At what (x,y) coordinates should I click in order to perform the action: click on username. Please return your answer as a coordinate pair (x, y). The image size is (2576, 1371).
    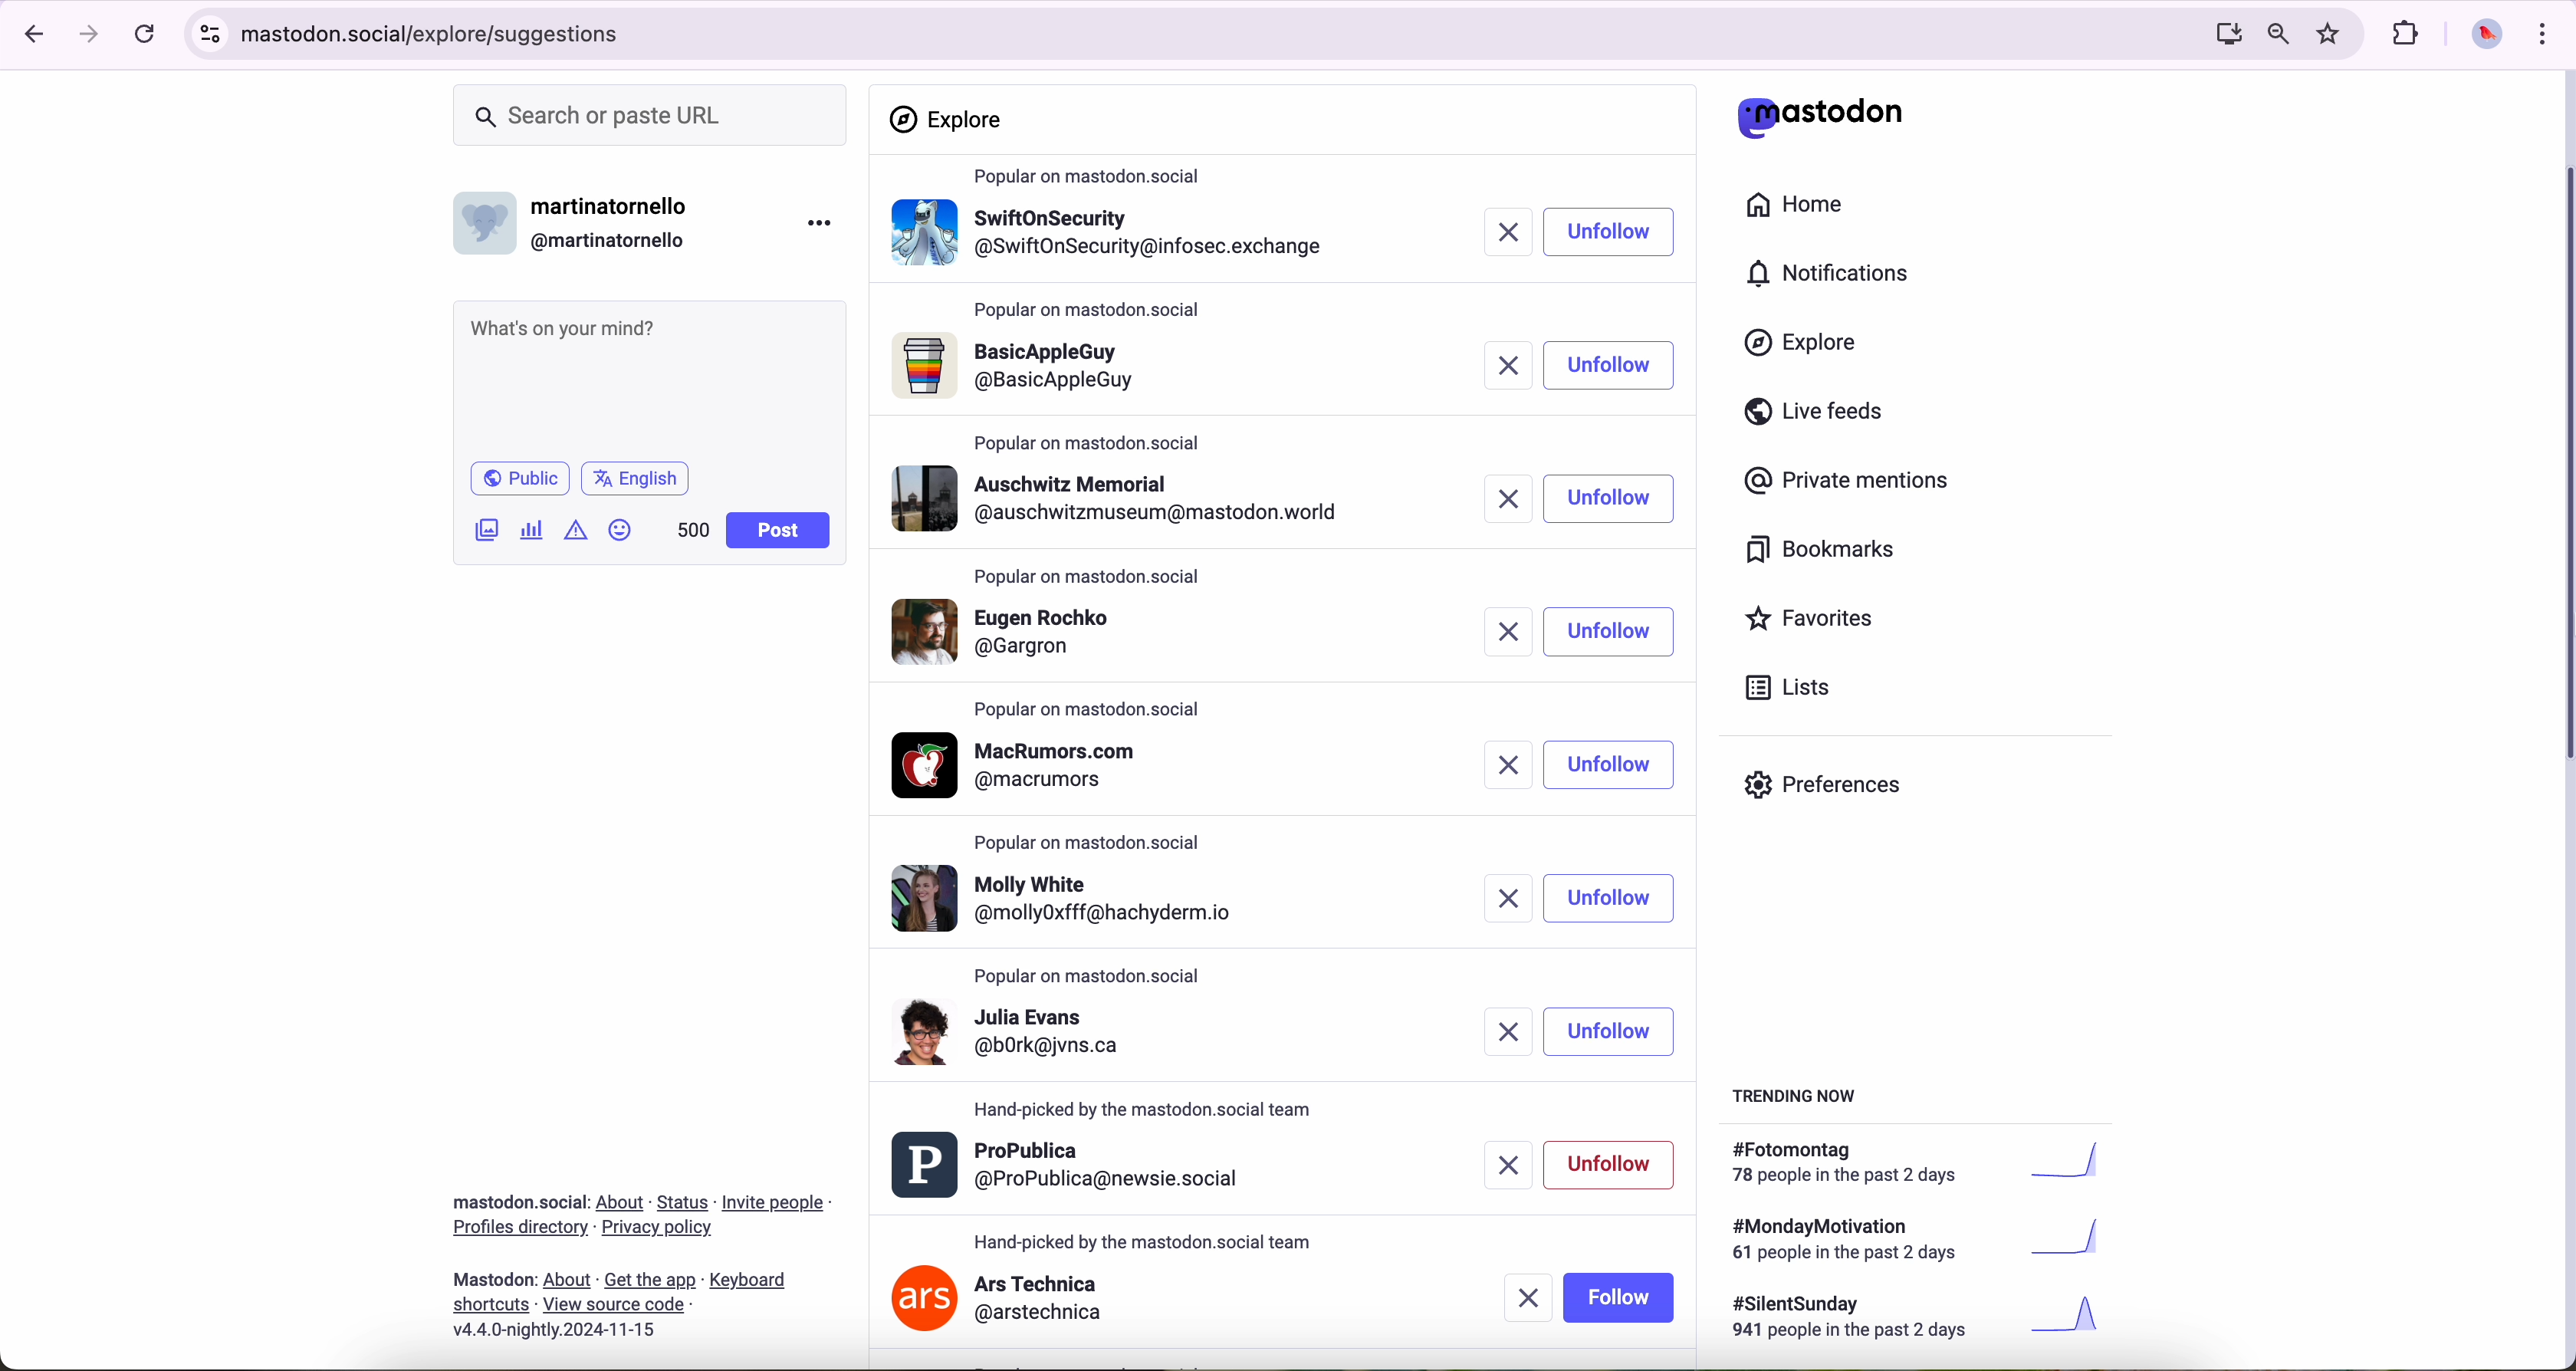
    Looking at the image, I should click on (581, 218).